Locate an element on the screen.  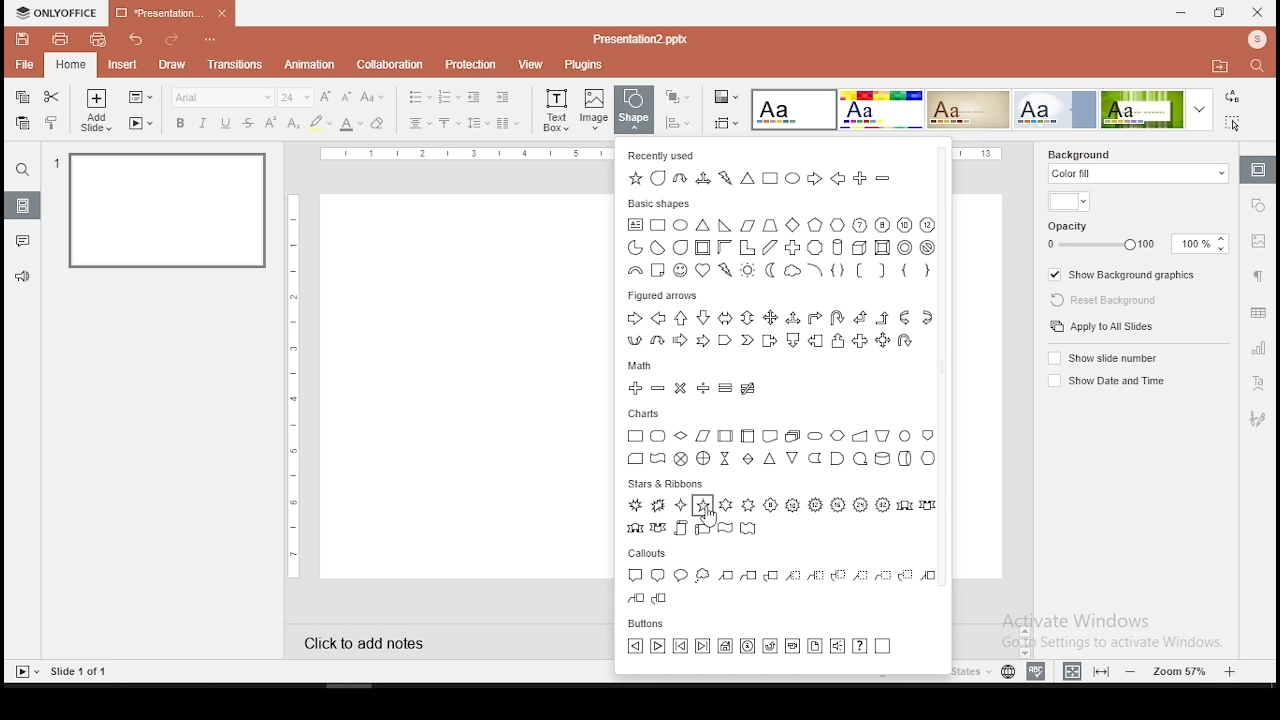
font size is located at coordinates (297, 97).